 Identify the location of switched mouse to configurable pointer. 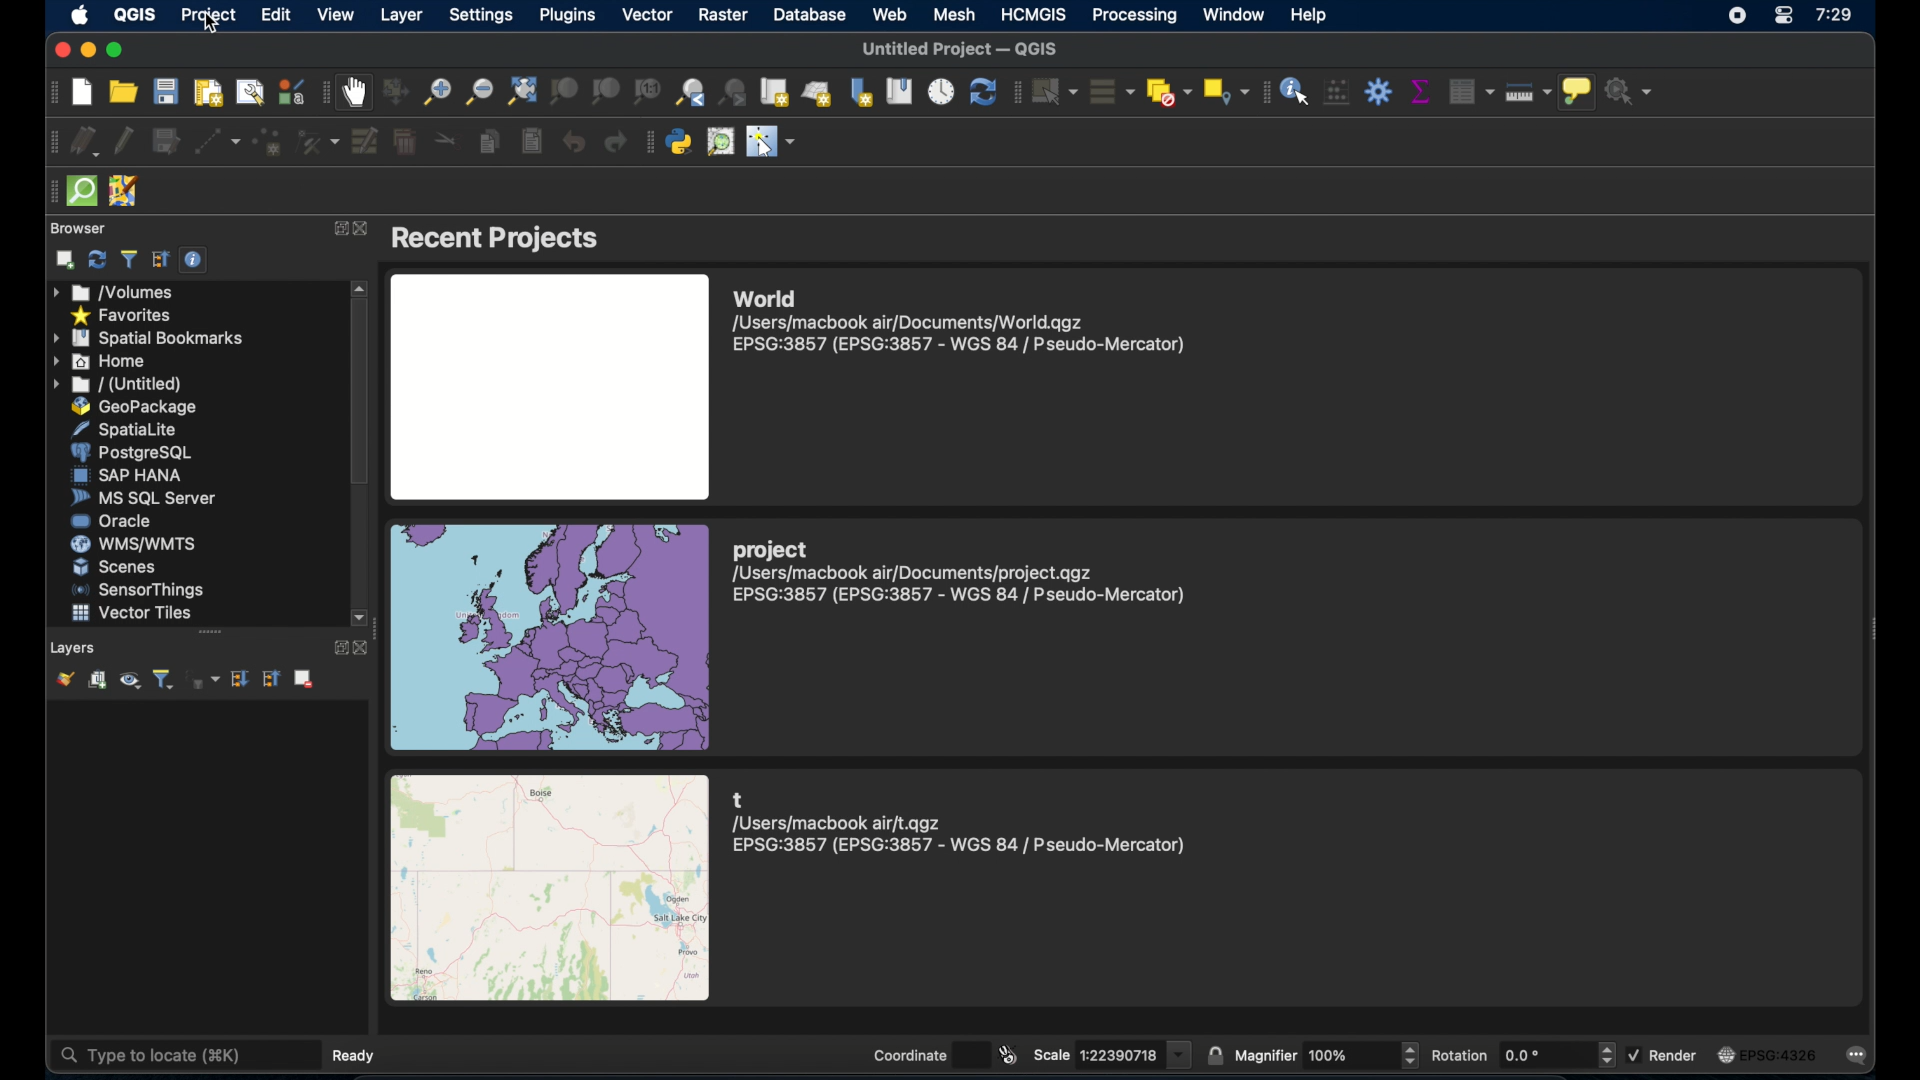
(772, 141).